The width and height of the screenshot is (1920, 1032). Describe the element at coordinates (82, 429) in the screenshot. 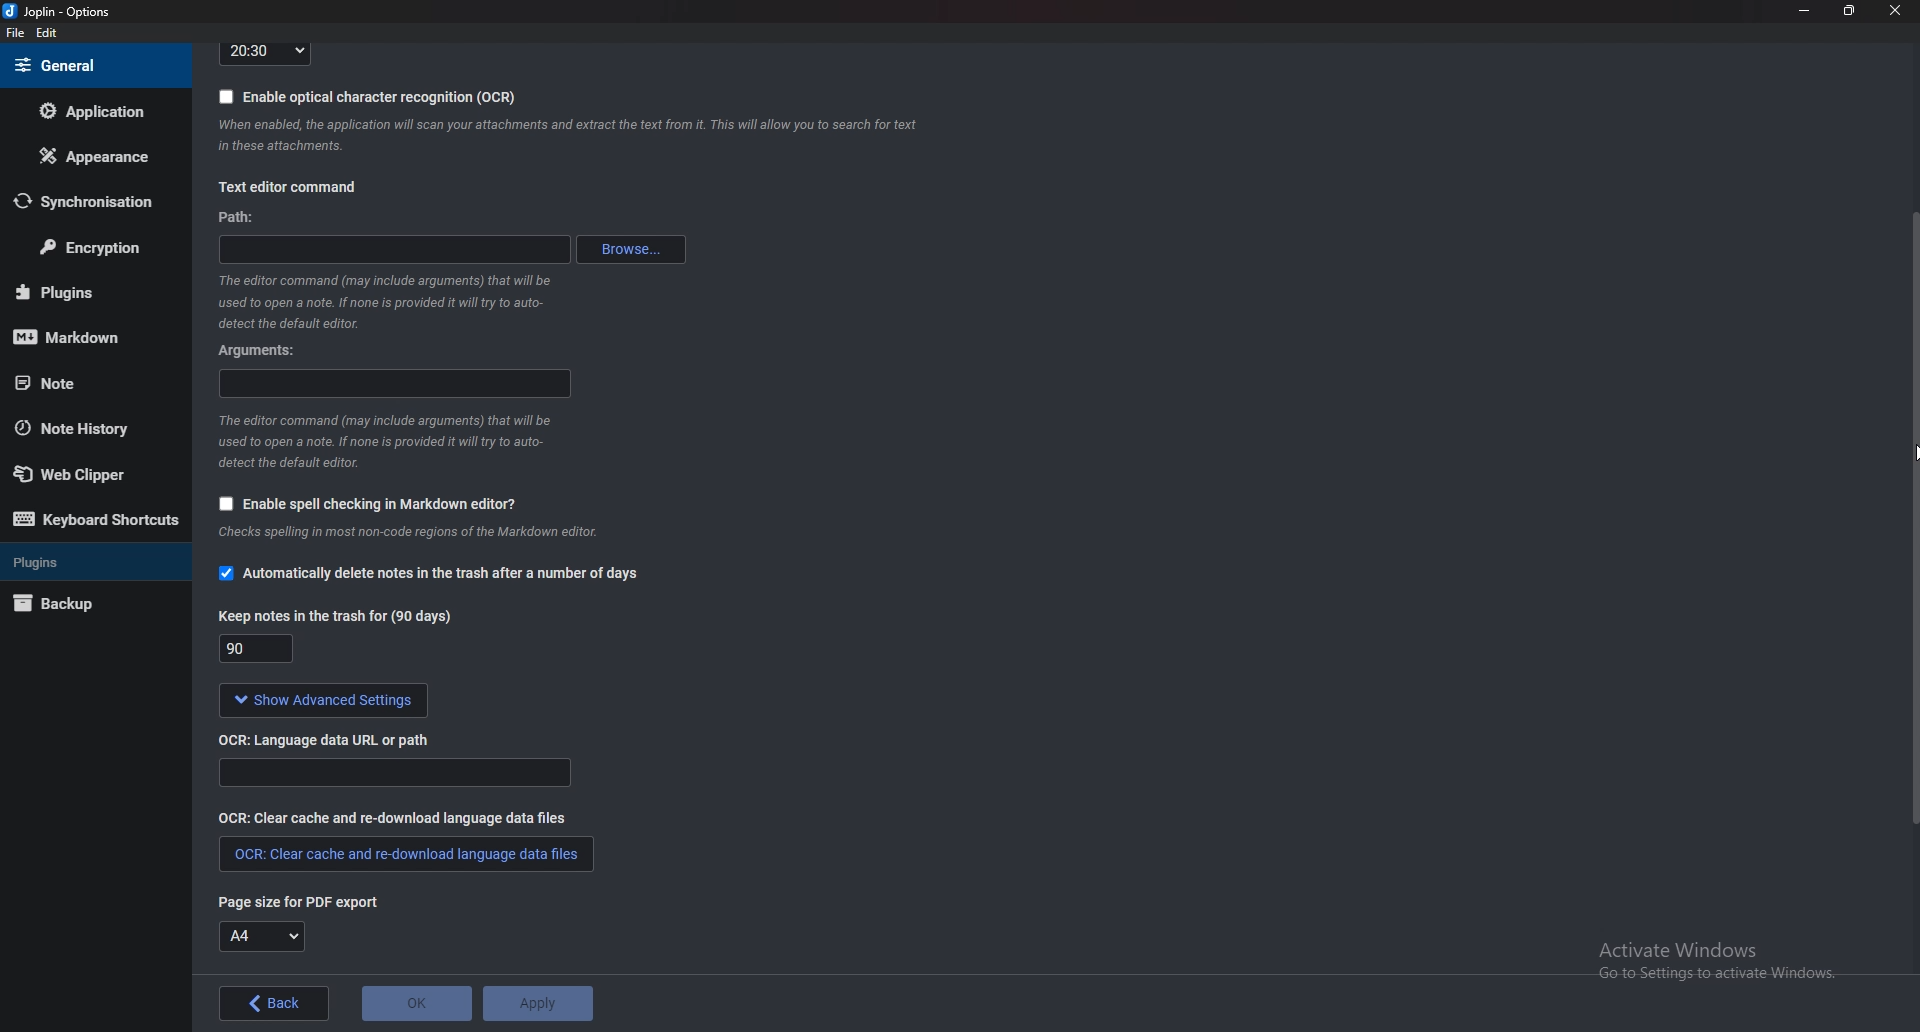

I see `Note history` at that location.